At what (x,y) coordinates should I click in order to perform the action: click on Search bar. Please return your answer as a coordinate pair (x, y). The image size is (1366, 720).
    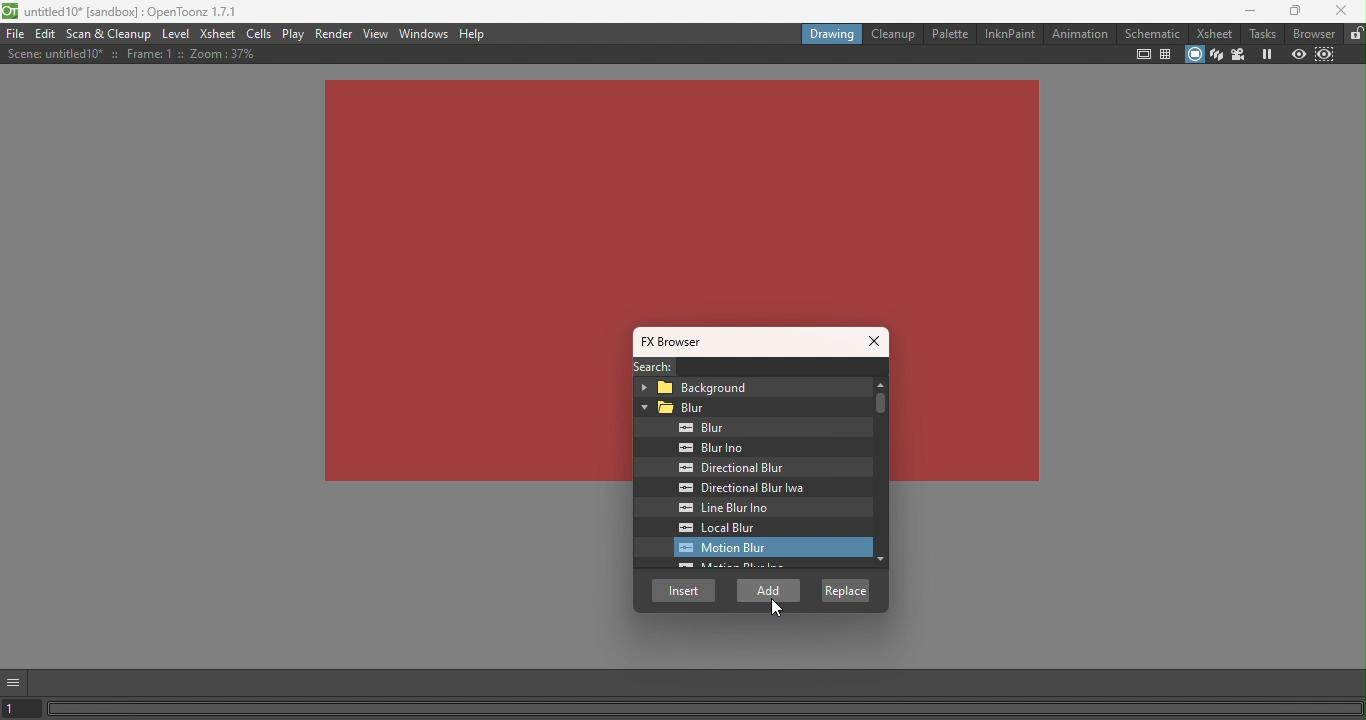
    Looking at the image, I should click on (785, 367).